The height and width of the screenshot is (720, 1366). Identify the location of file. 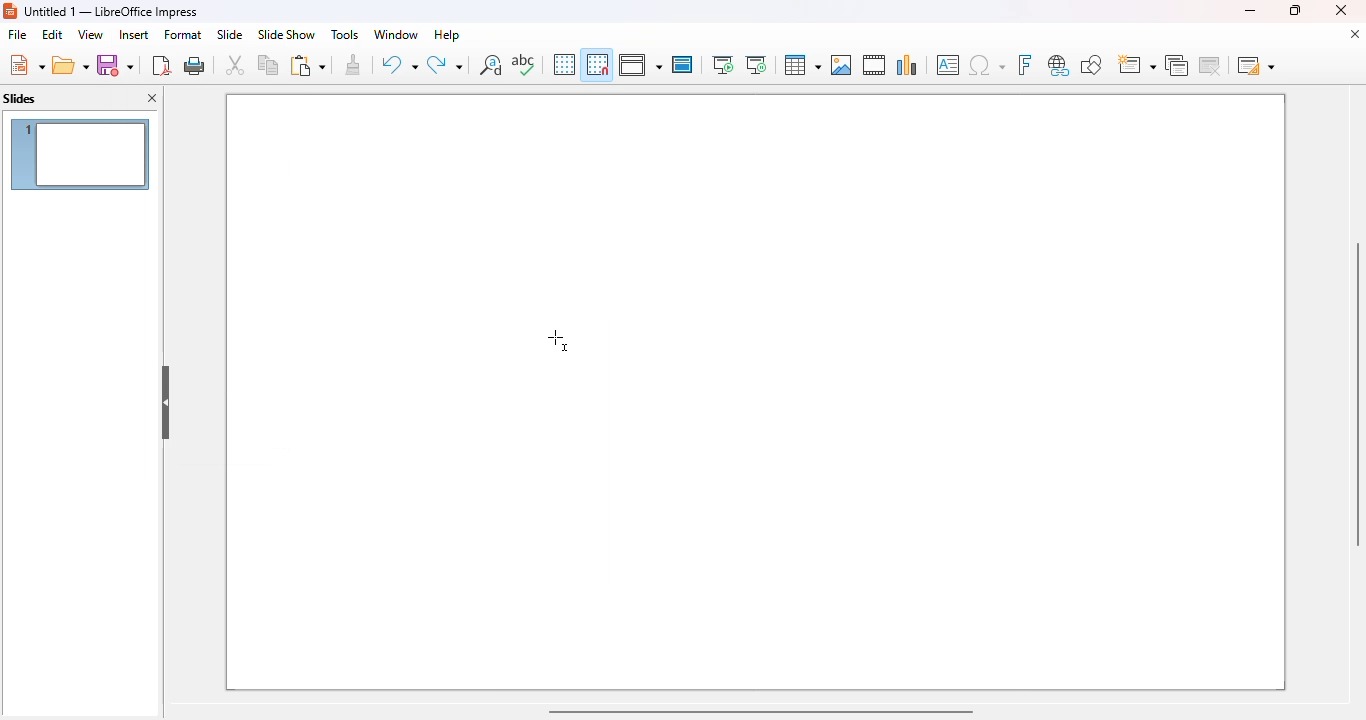
(17, 35).